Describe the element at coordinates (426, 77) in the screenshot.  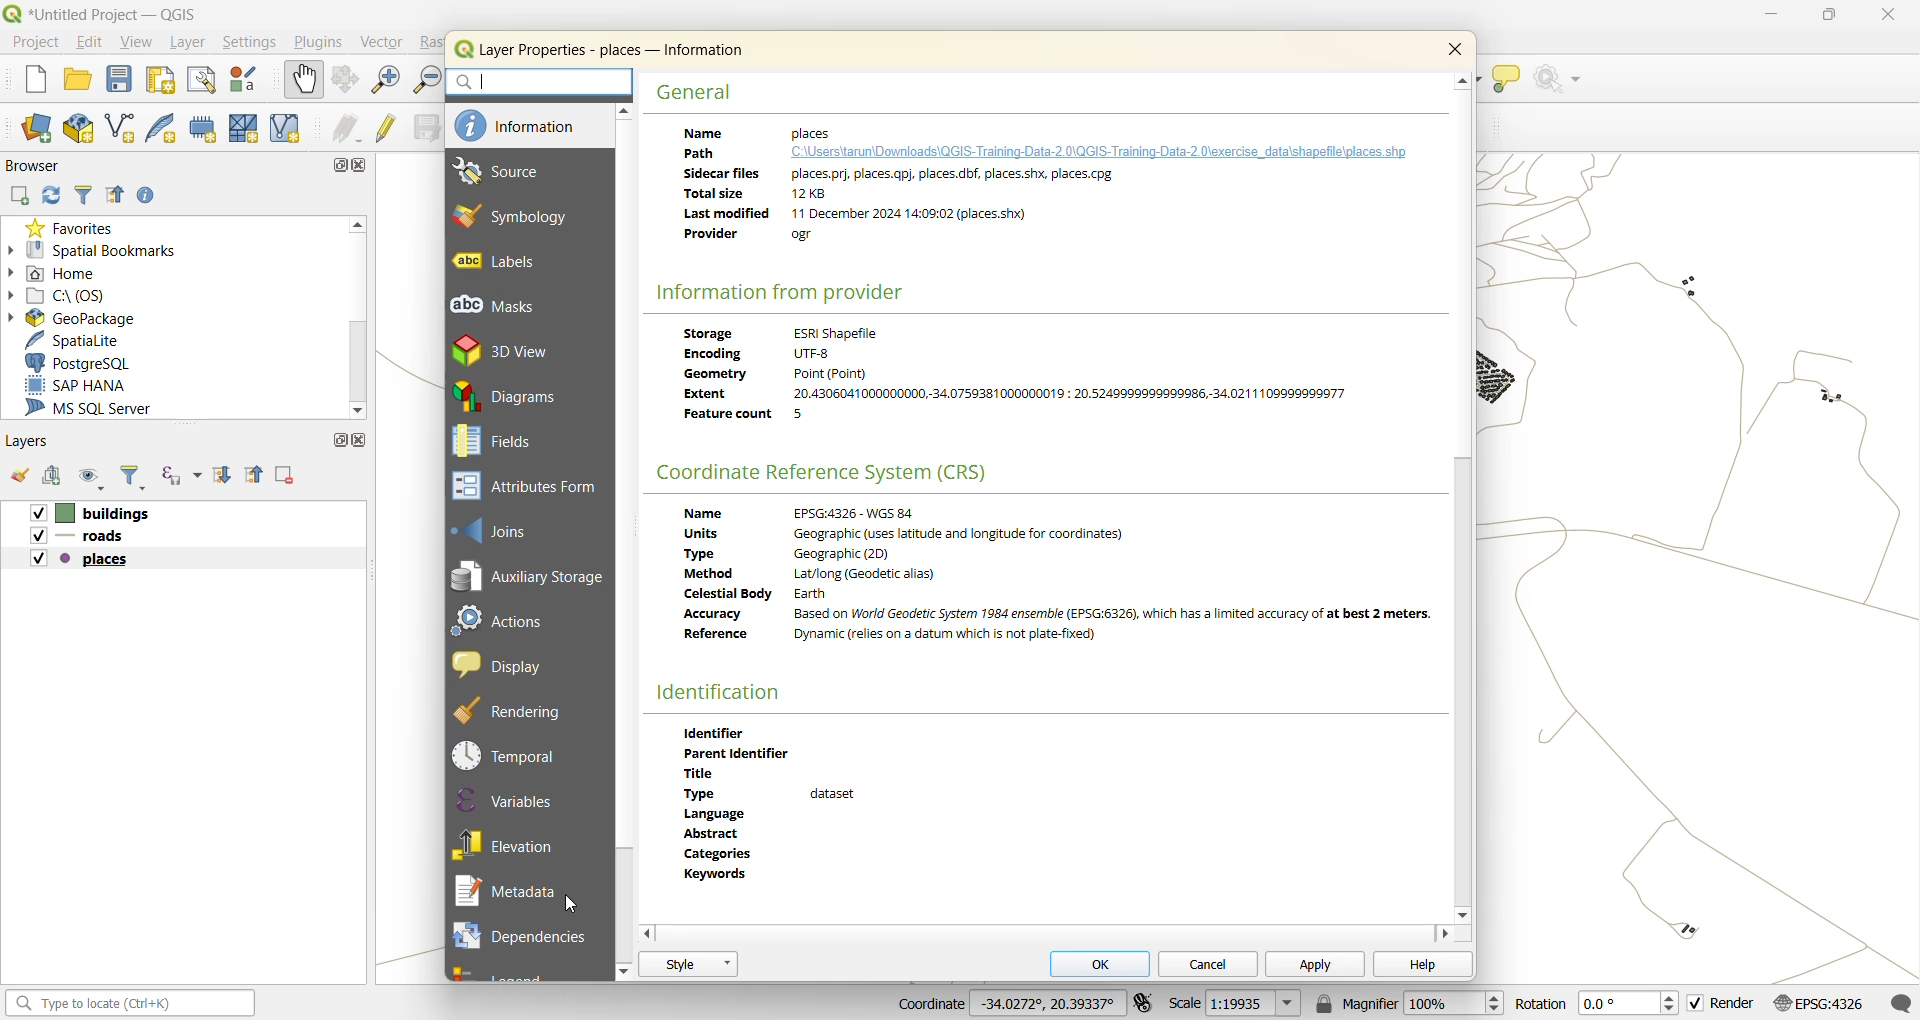
I see `zoom out` at that location.